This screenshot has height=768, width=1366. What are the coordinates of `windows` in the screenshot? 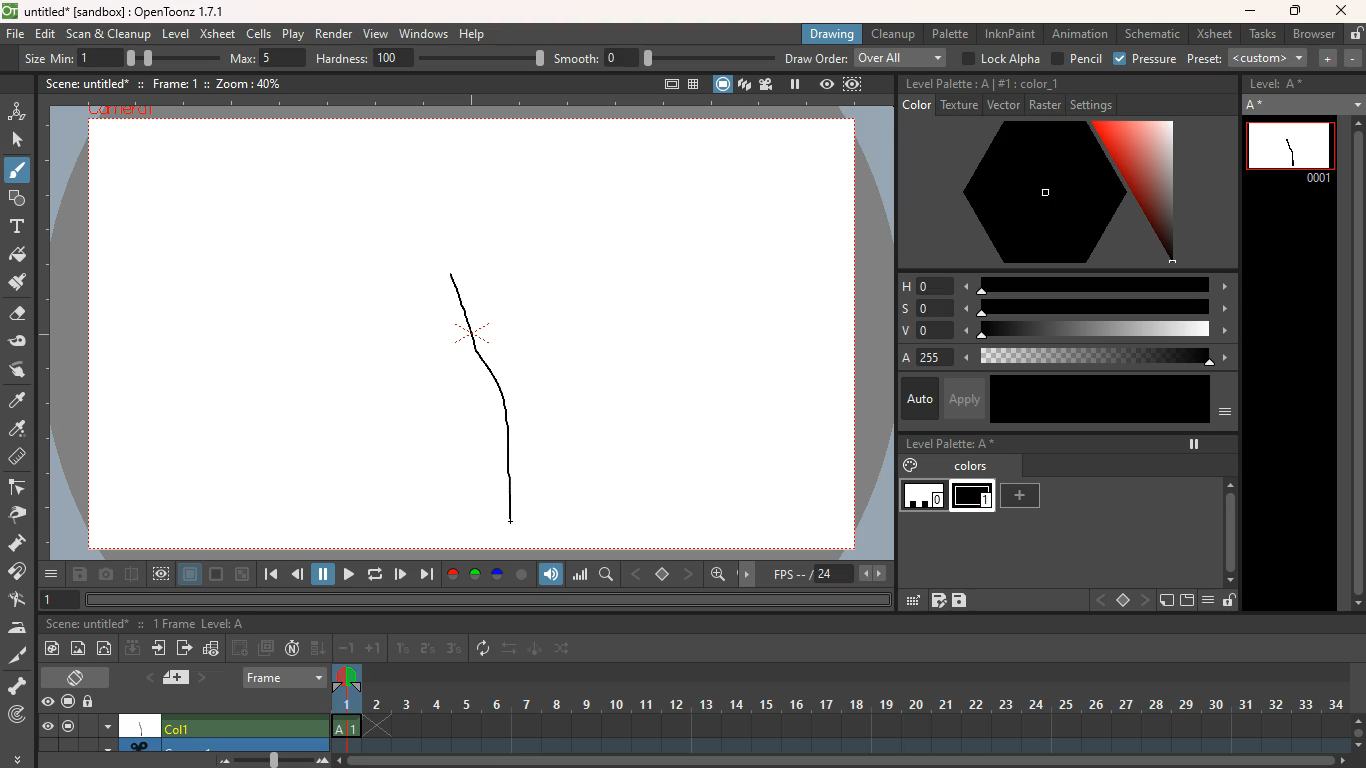 It's located at (423, 34).